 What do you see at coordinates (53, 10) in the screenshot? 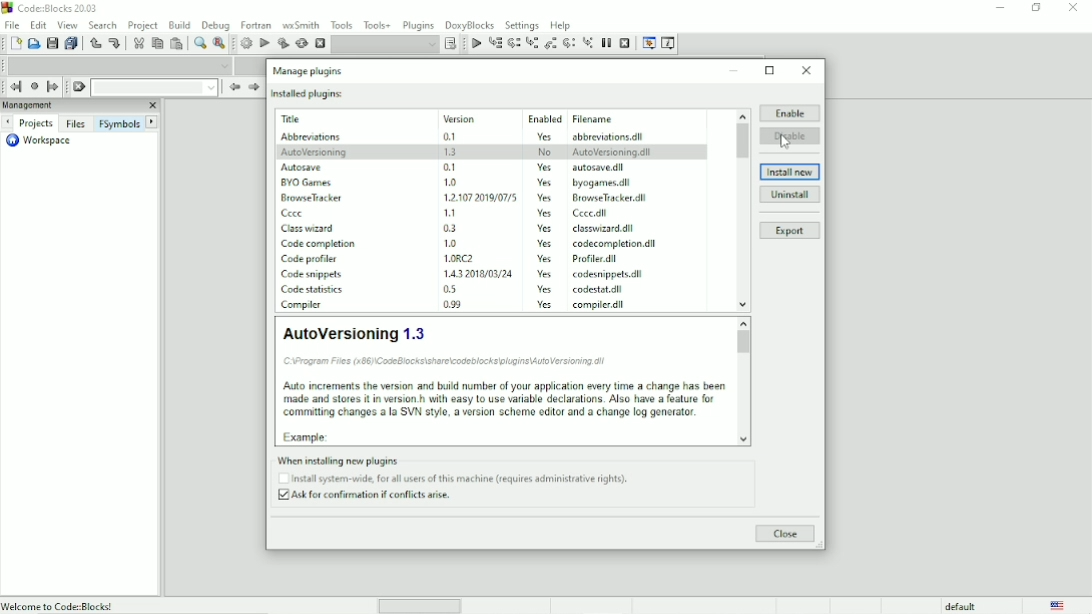
I see `Title` at bounding box center [53, 10].